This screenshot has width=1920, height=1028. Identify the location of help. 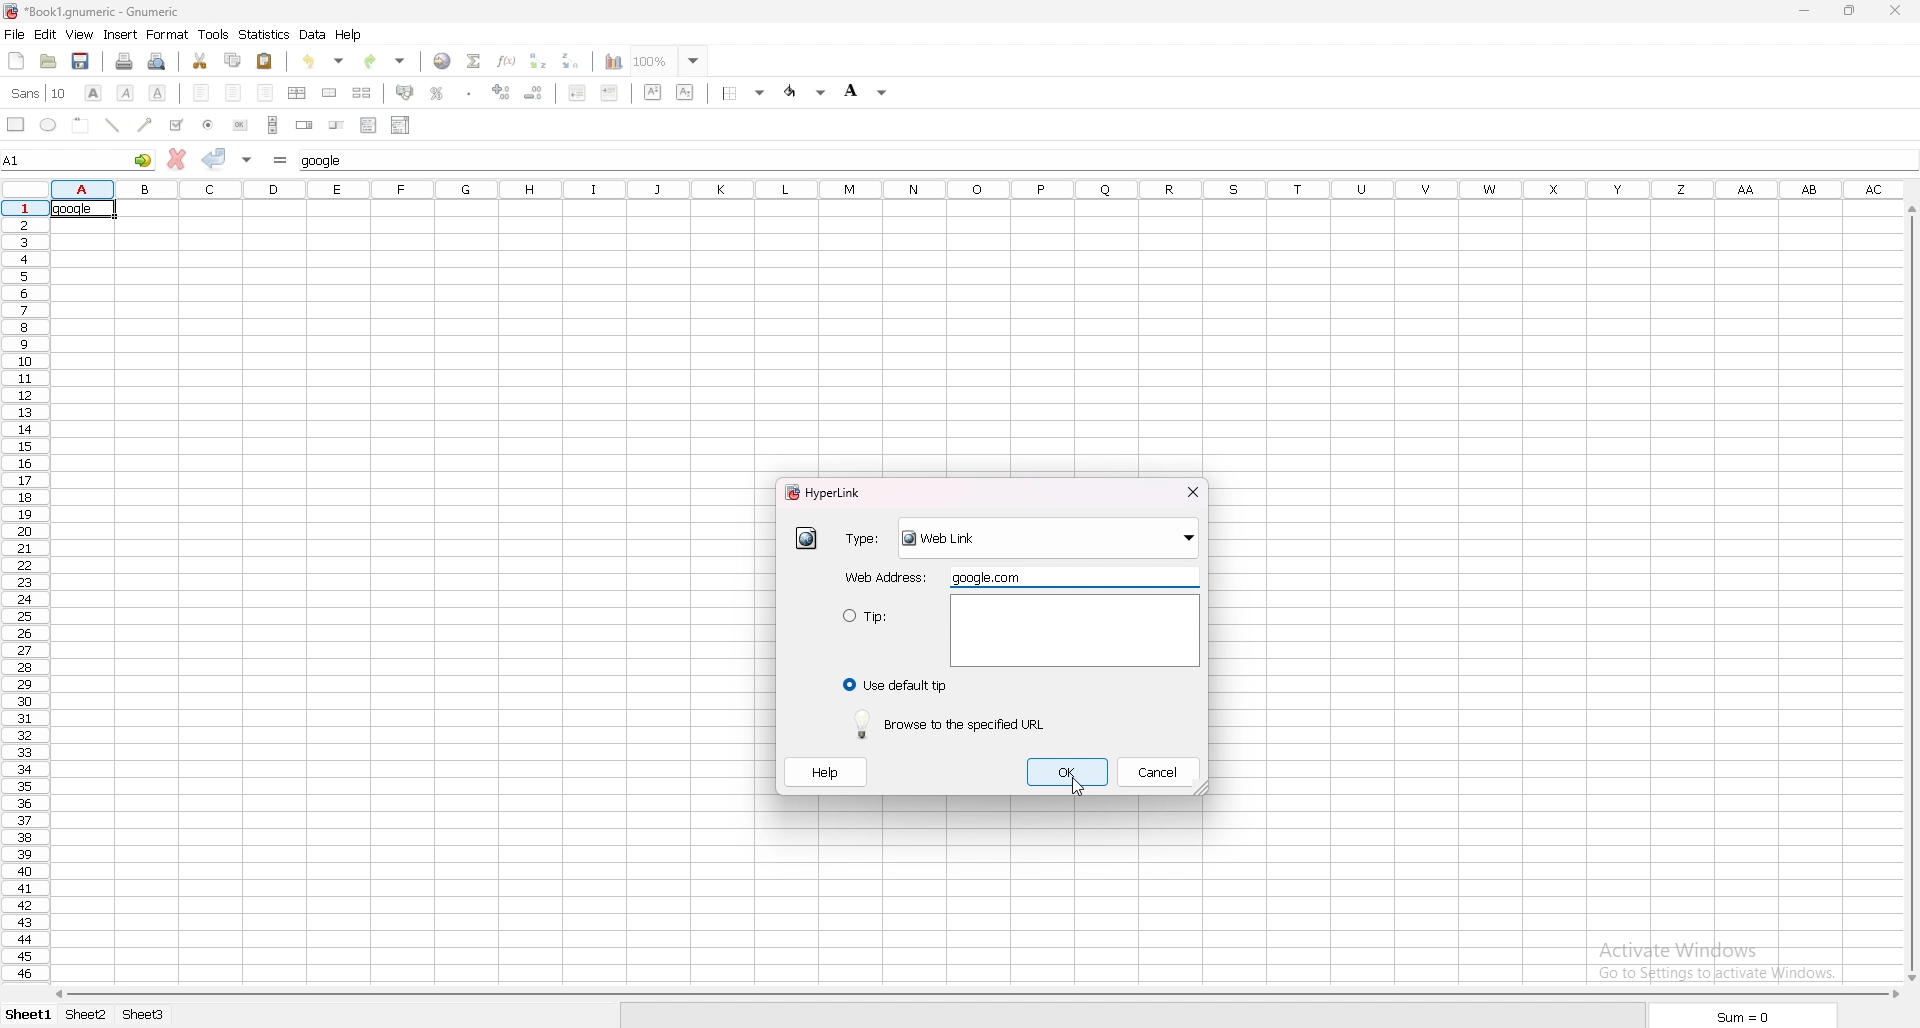
(350, 34).